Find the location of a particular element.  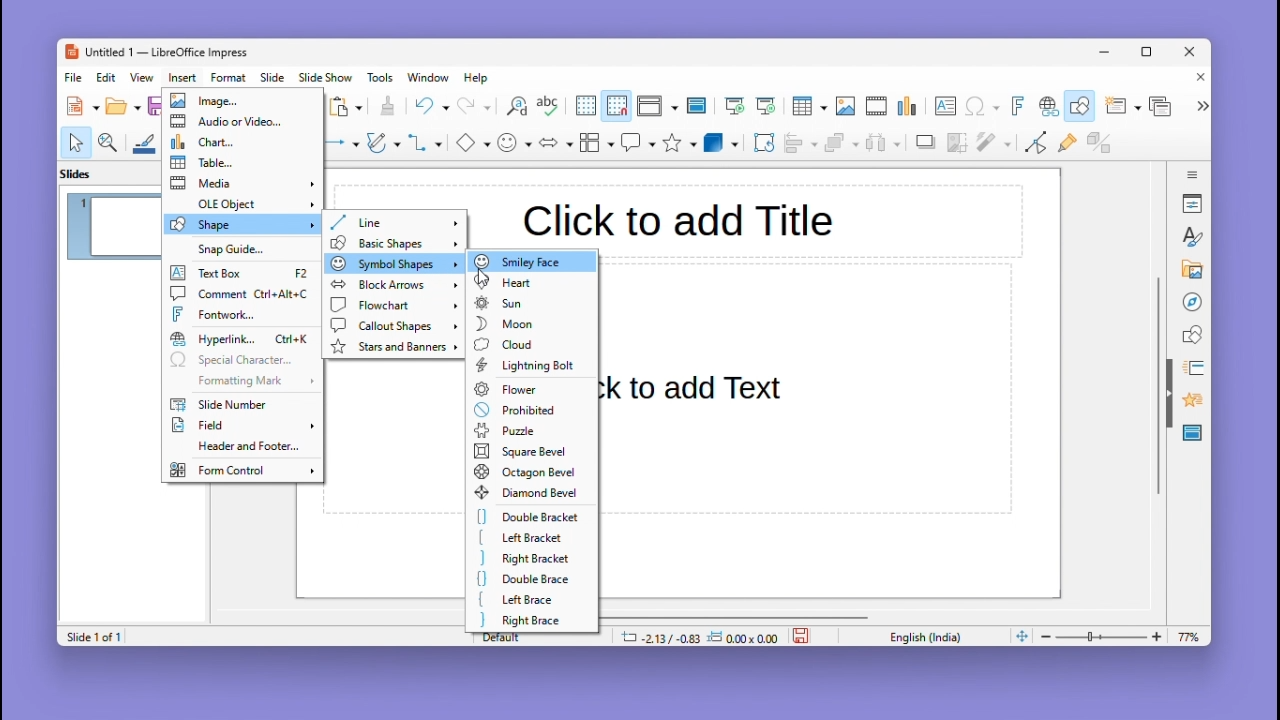

Media is located at coordinates (242, 183).